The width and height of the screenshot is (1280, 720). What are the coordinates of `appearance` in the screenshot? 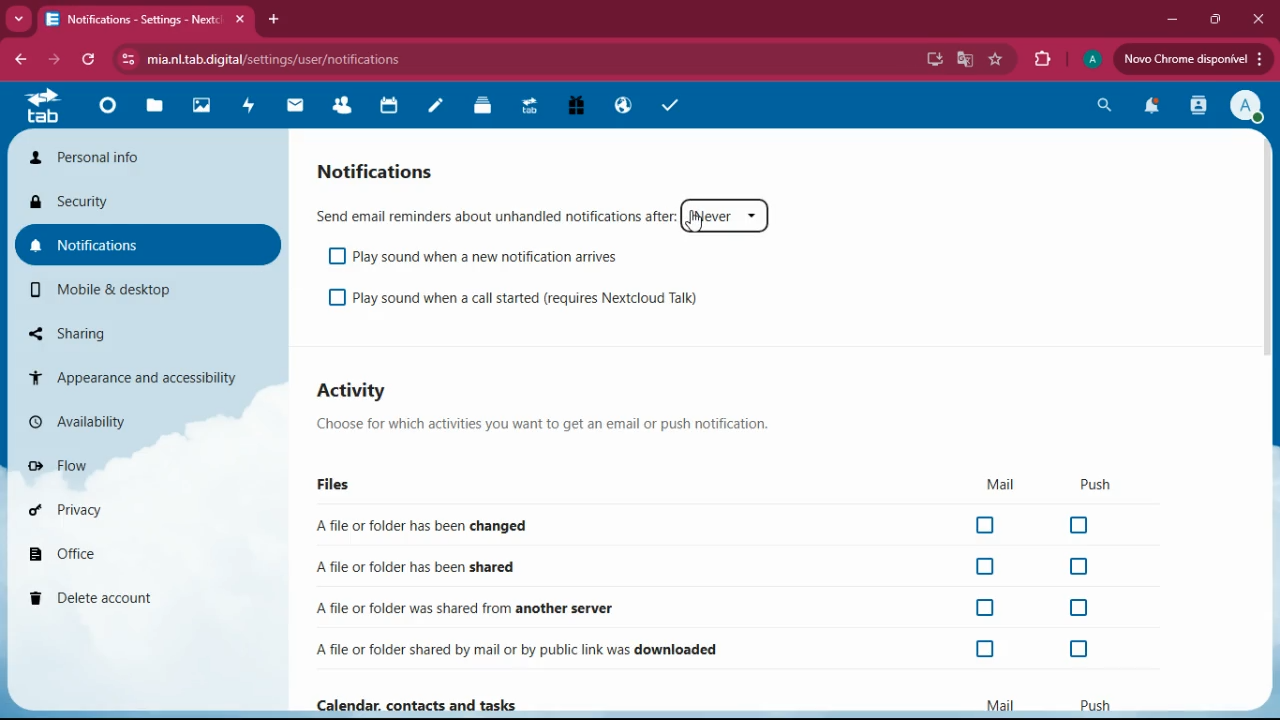 It's located at (137, 375).